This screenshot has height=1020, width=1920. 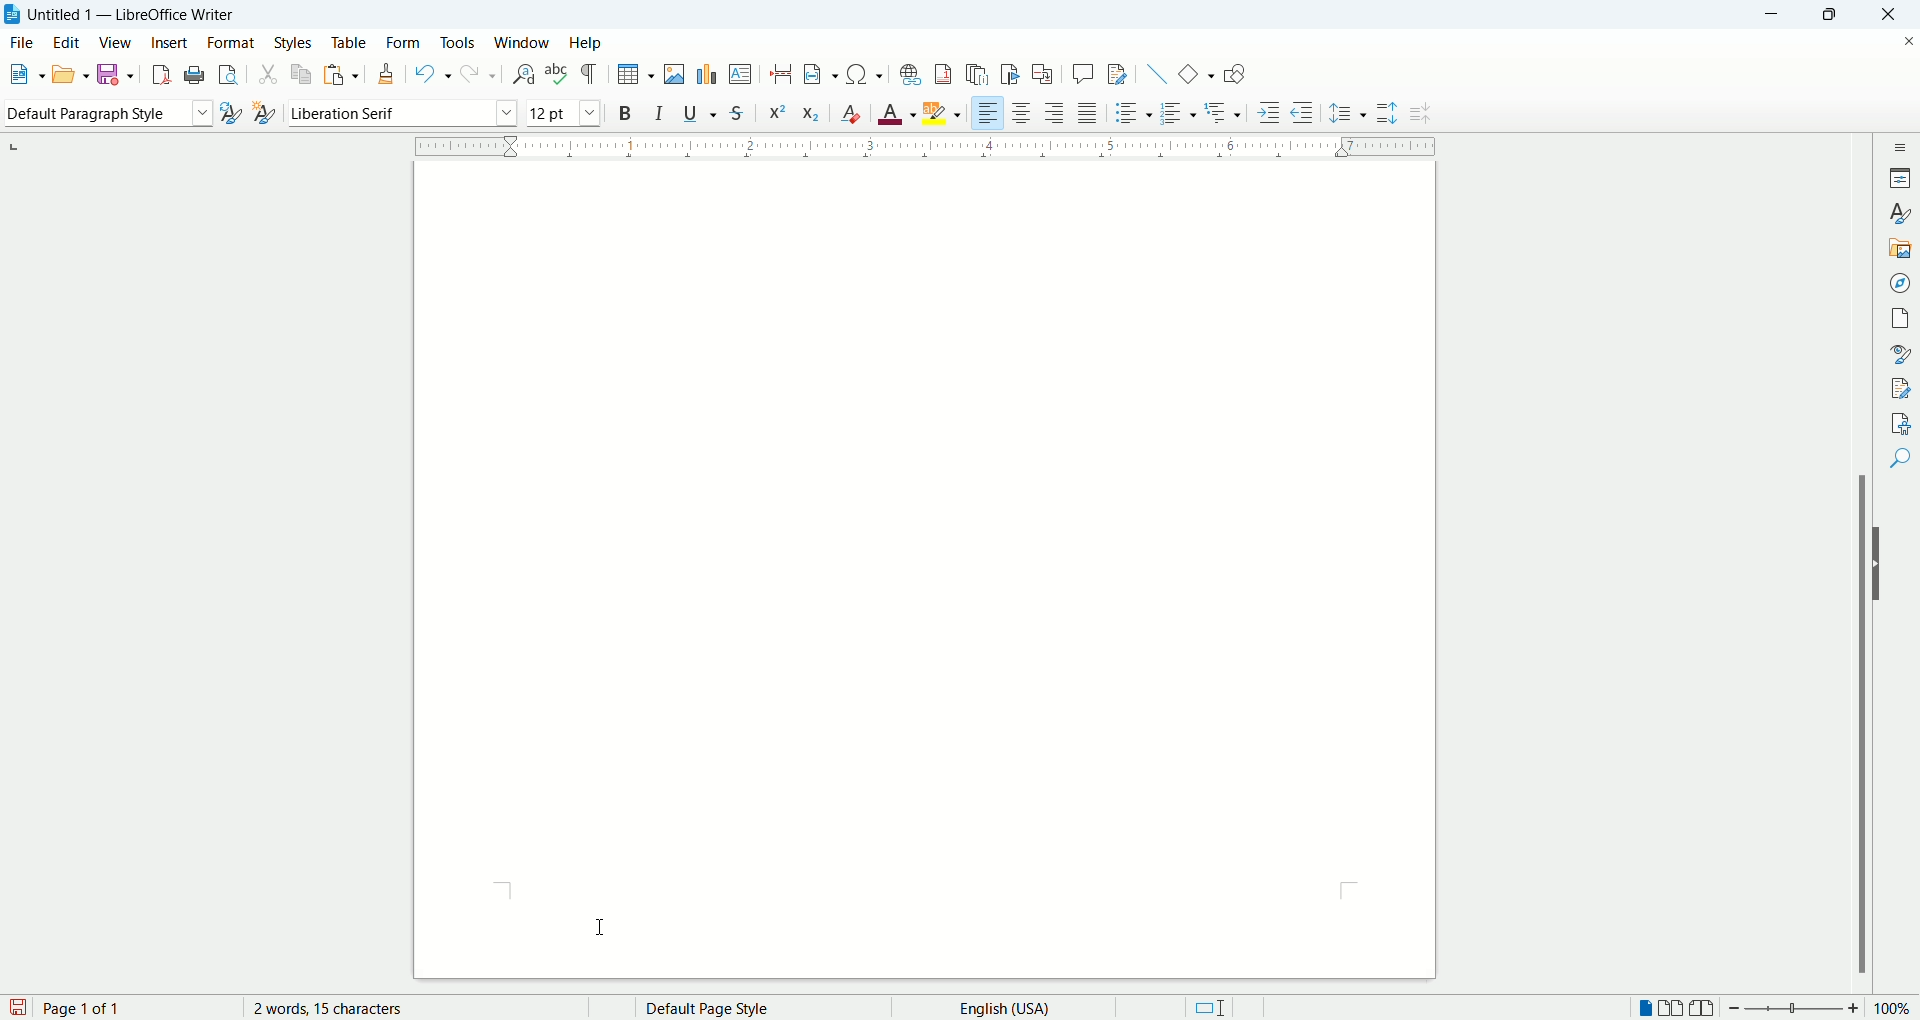 I want to click on manage changes, so click(x=1902, y=389).